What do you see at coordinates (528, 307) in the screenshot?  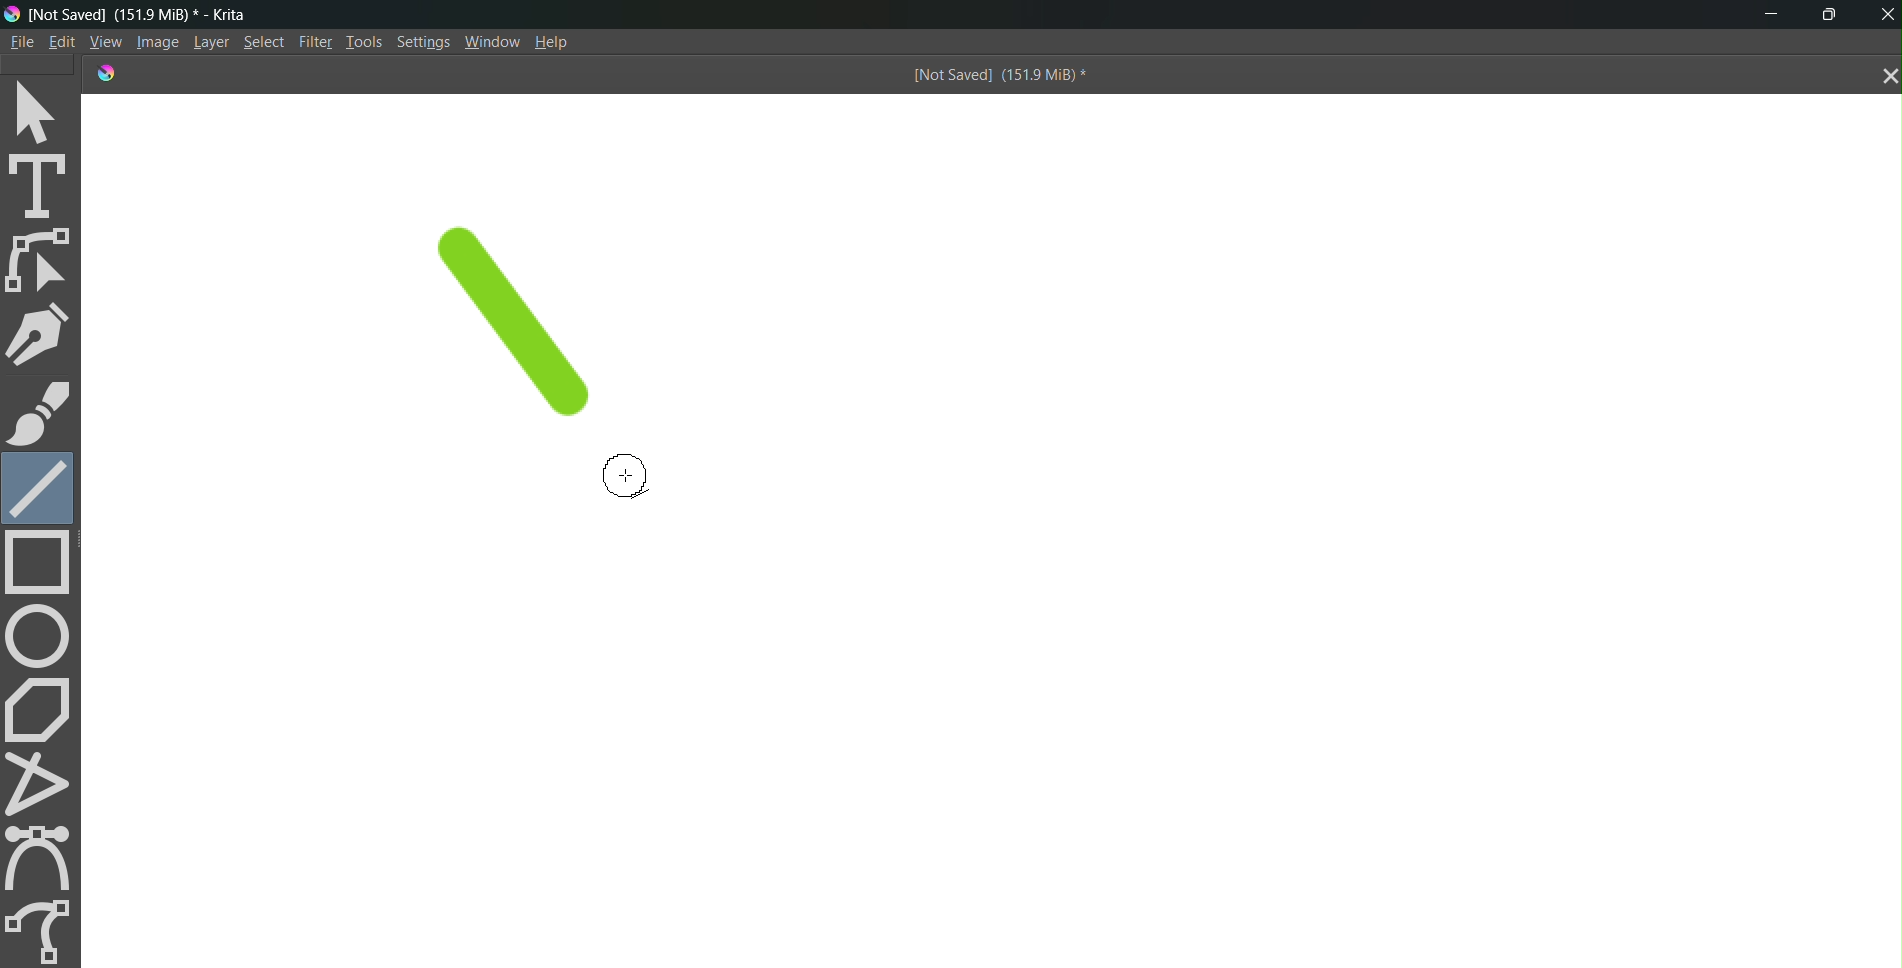 I see `line` at bounding box center [528, 307].